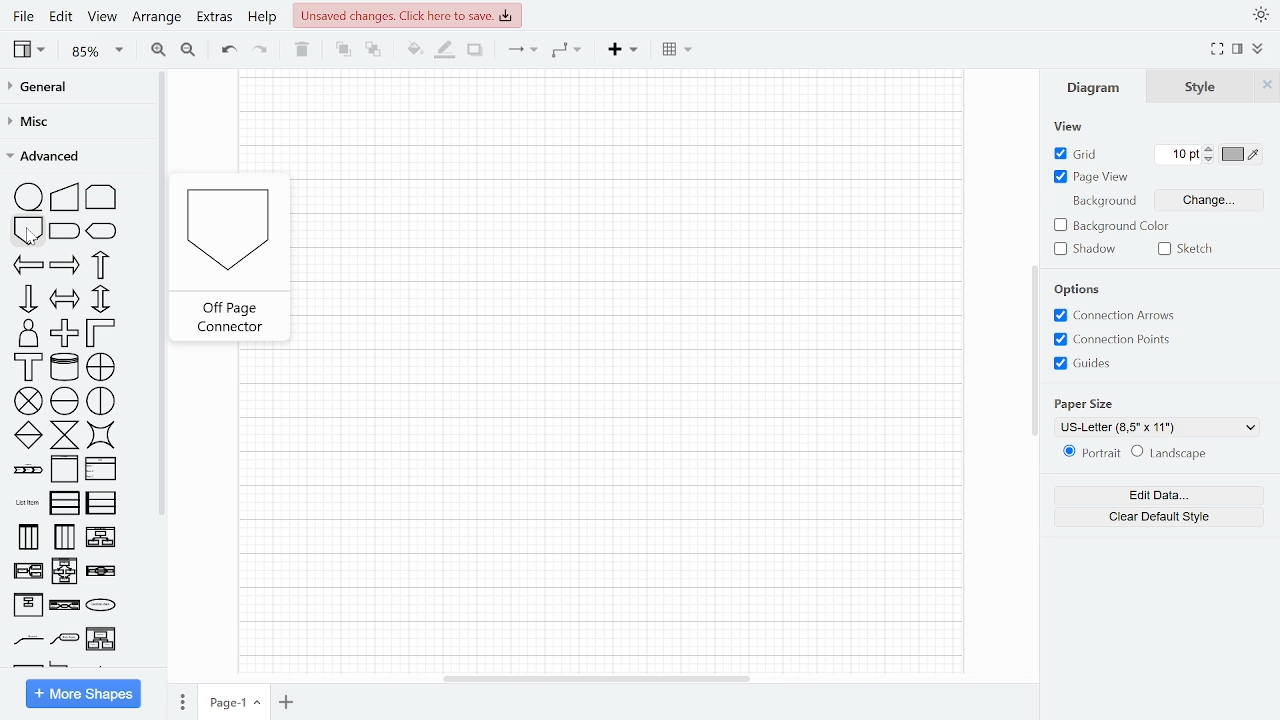 The image size is (1280, 720). Describe the element at coordinates (25, 16) in the screenshot. I see `File` at that location.